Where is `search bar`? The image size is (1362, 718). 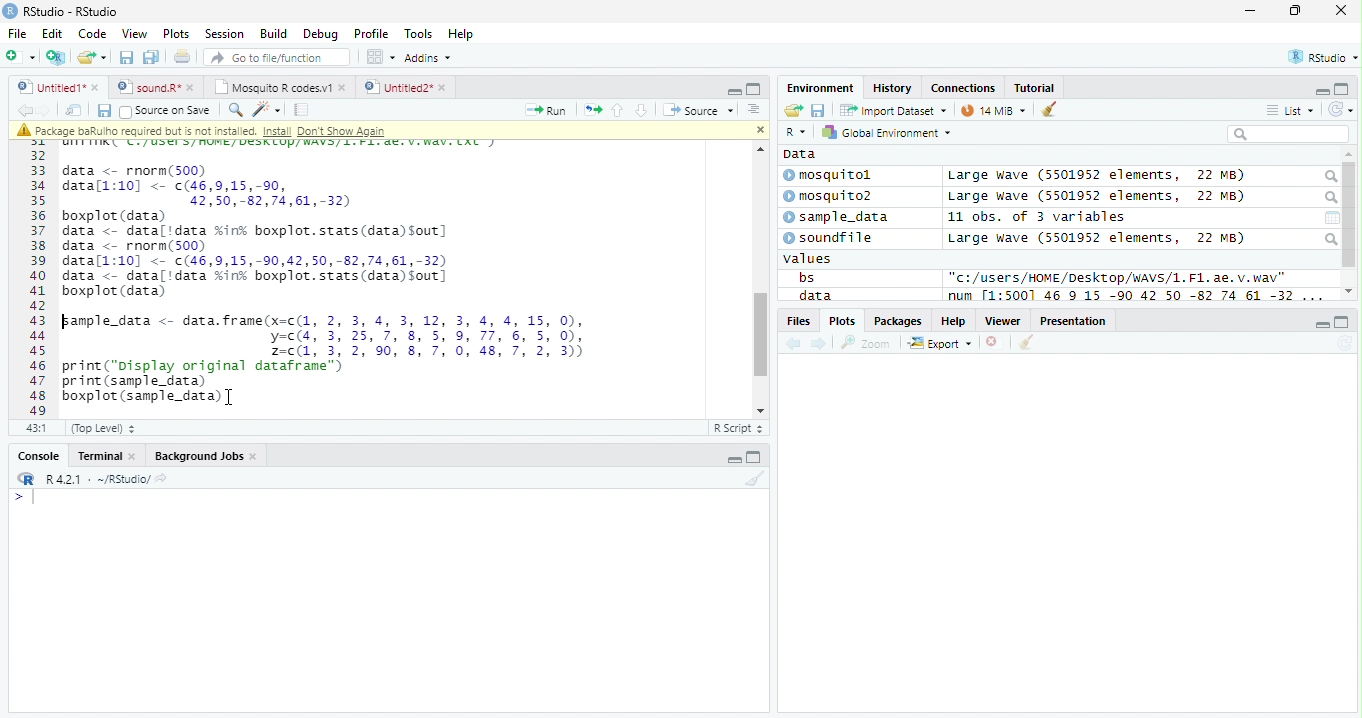
search bar is located at coordinates (1288, 133).